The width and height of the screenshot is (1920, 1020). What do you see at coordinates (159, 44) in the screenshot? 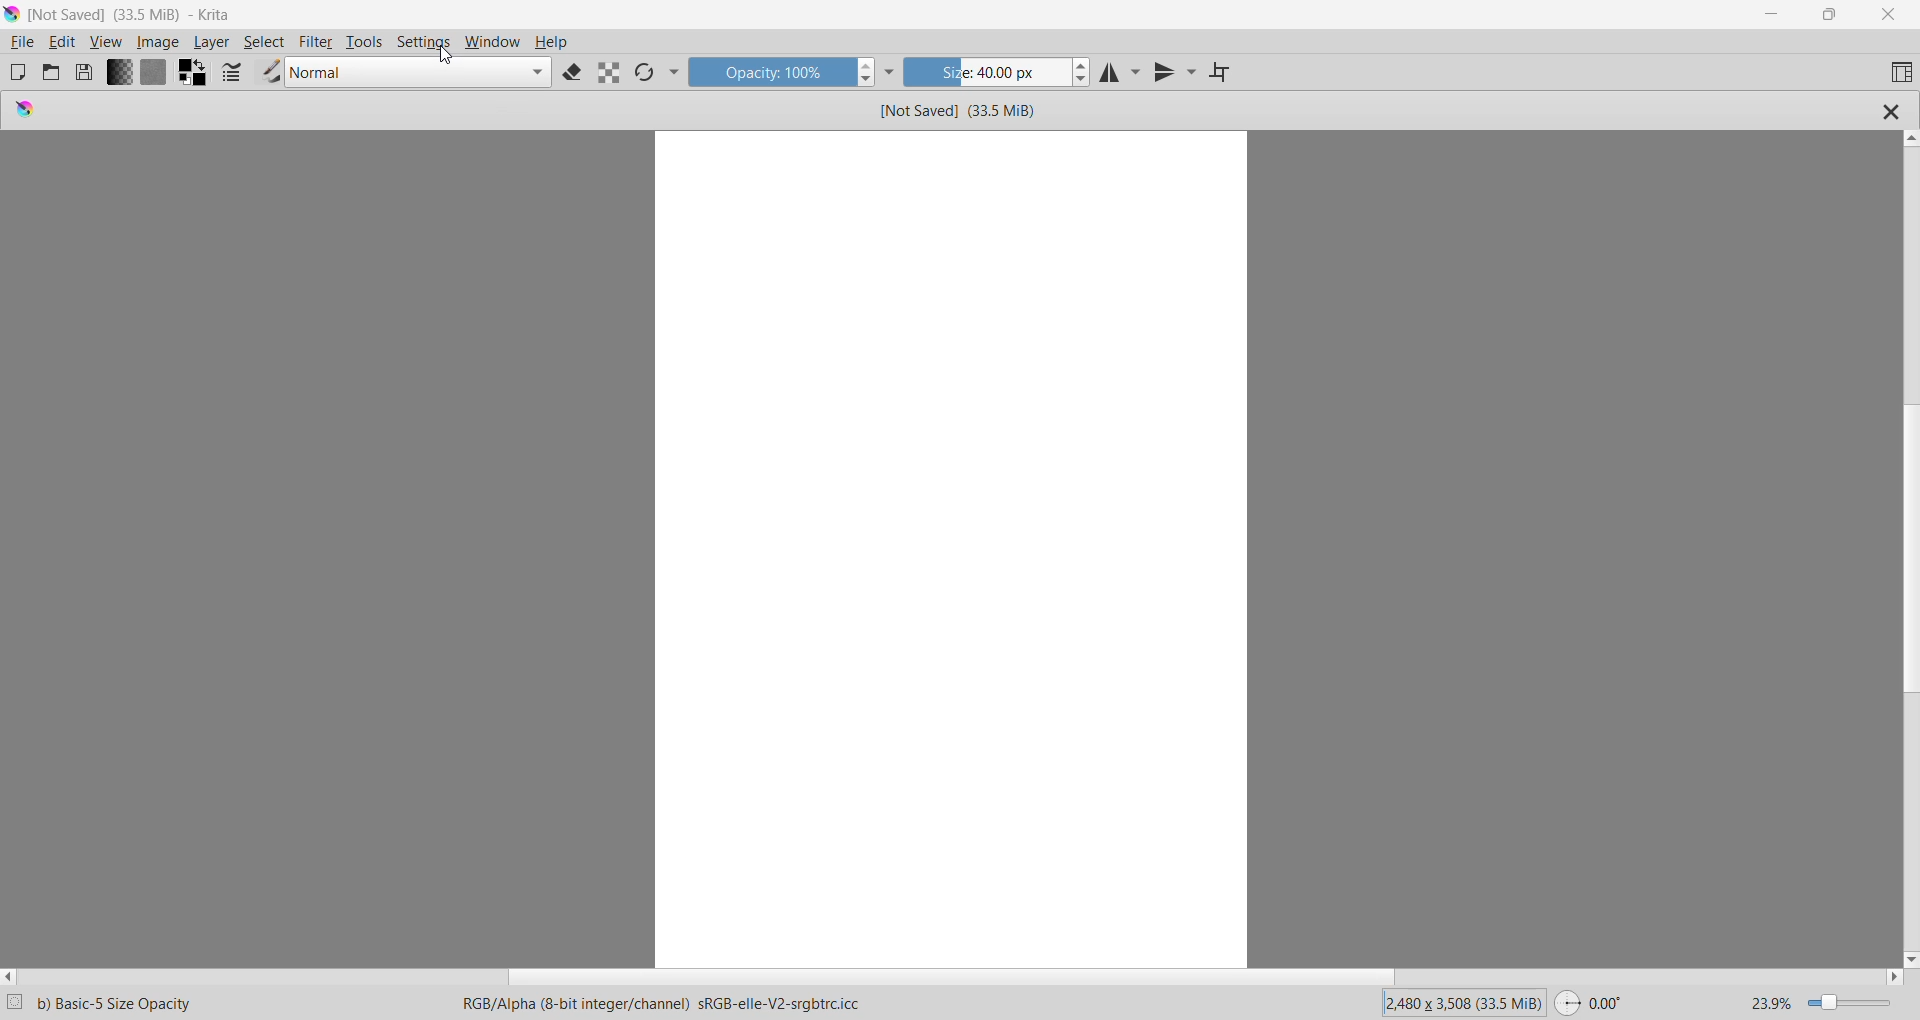
I see `Image` at bounding box center [159, 44].